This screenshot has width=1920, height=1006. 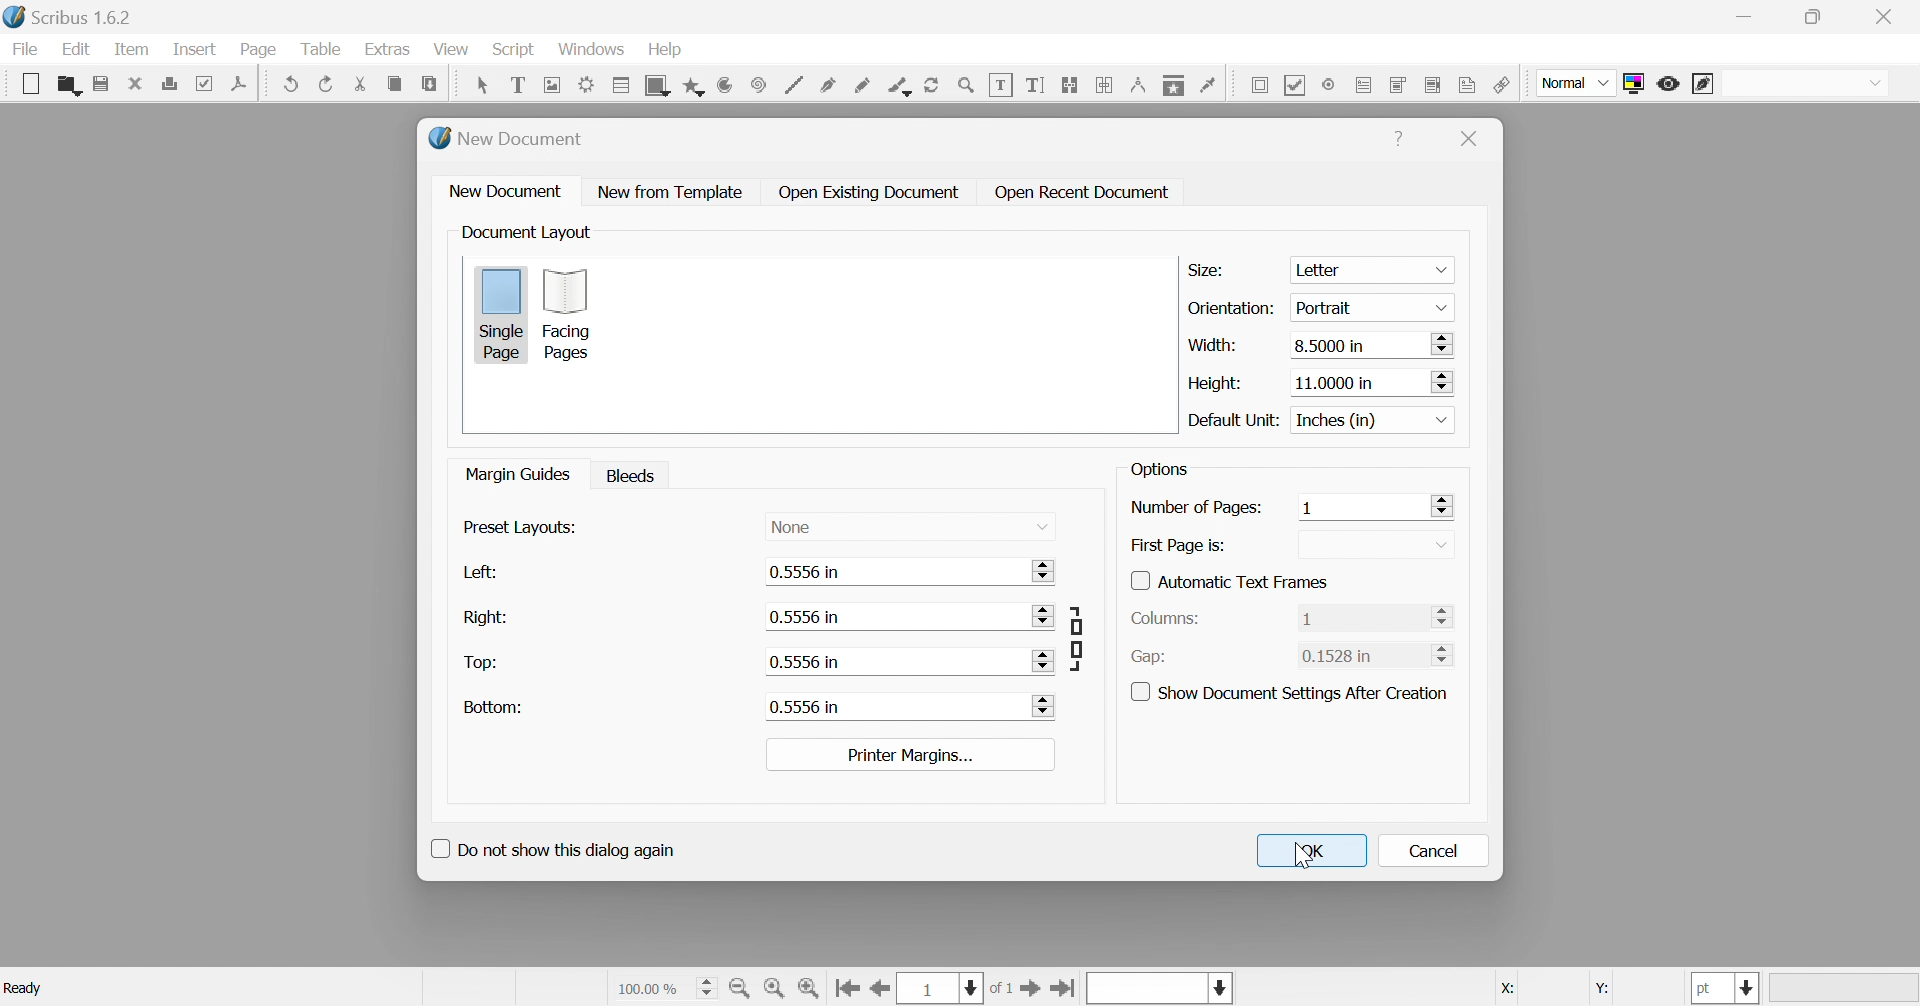 What do you see at coordinates (175, 83) in the screenshot?
I see `print` at bounding box center [175, 83].